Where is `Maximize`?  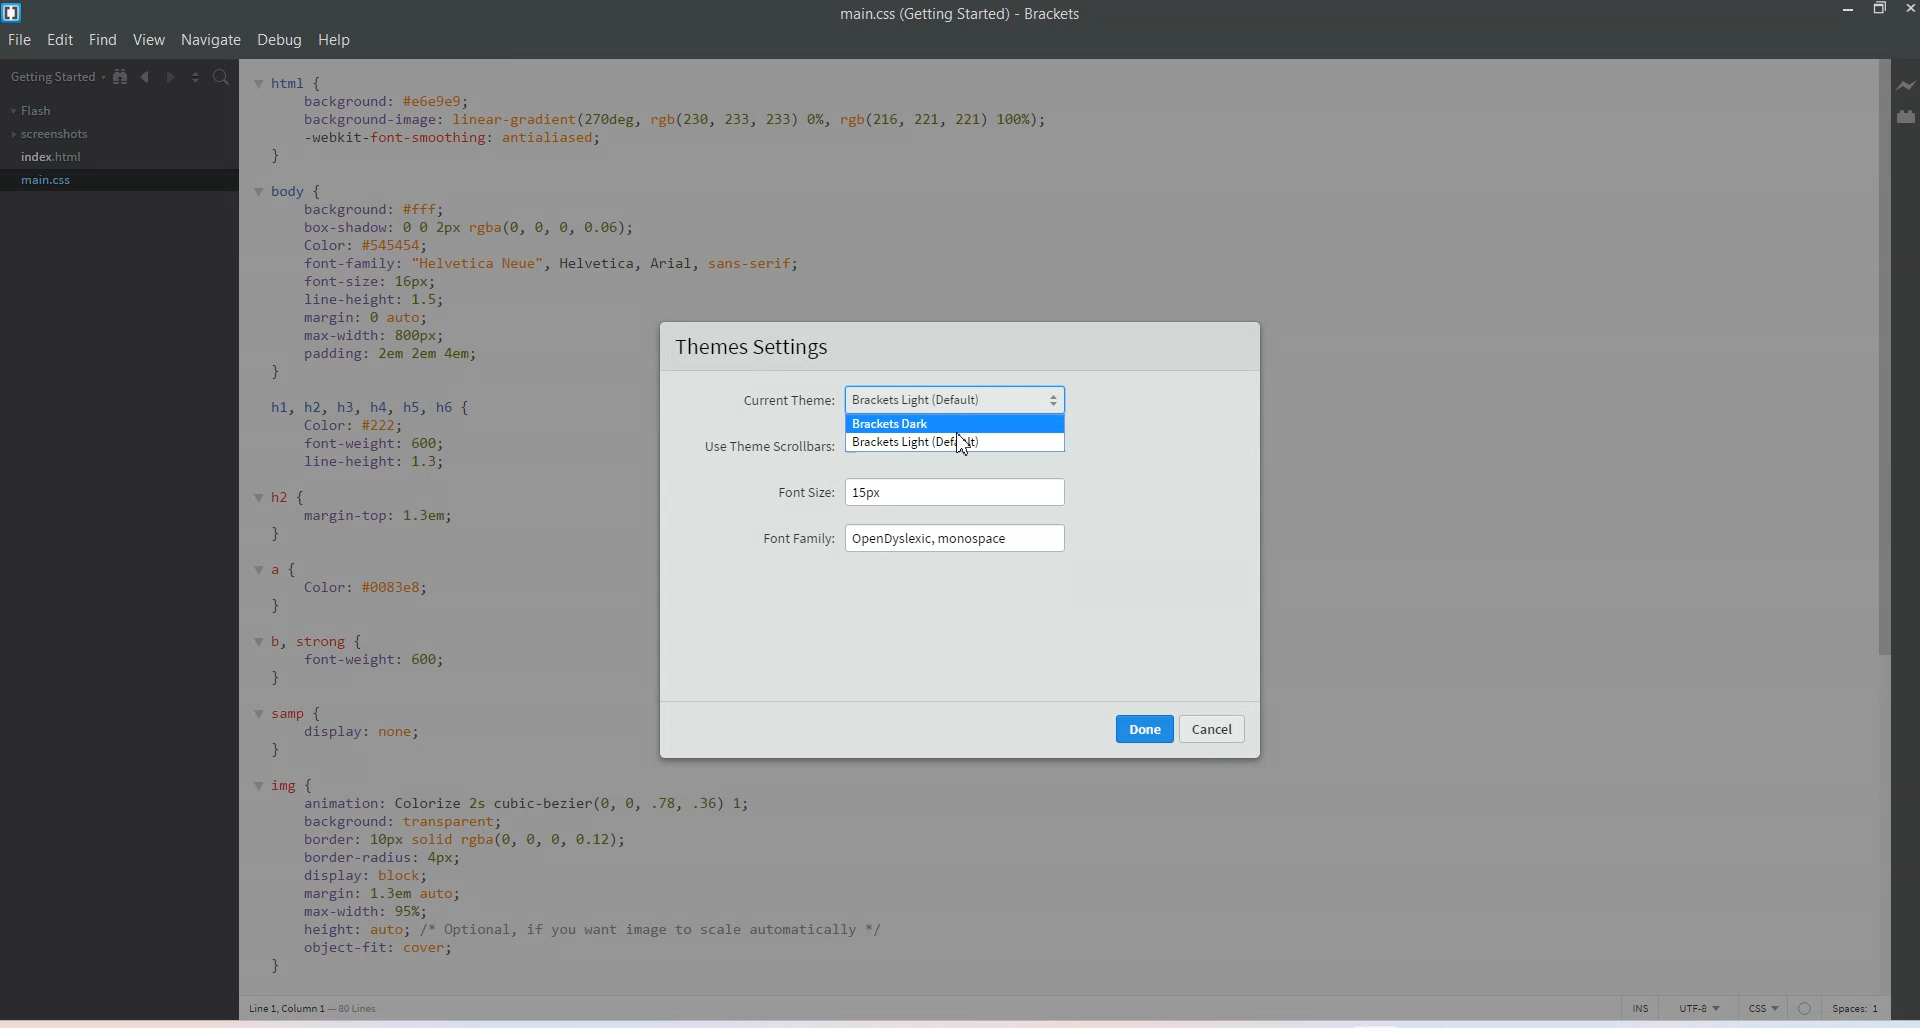
Maximize is located at coordinates (1881, 10).